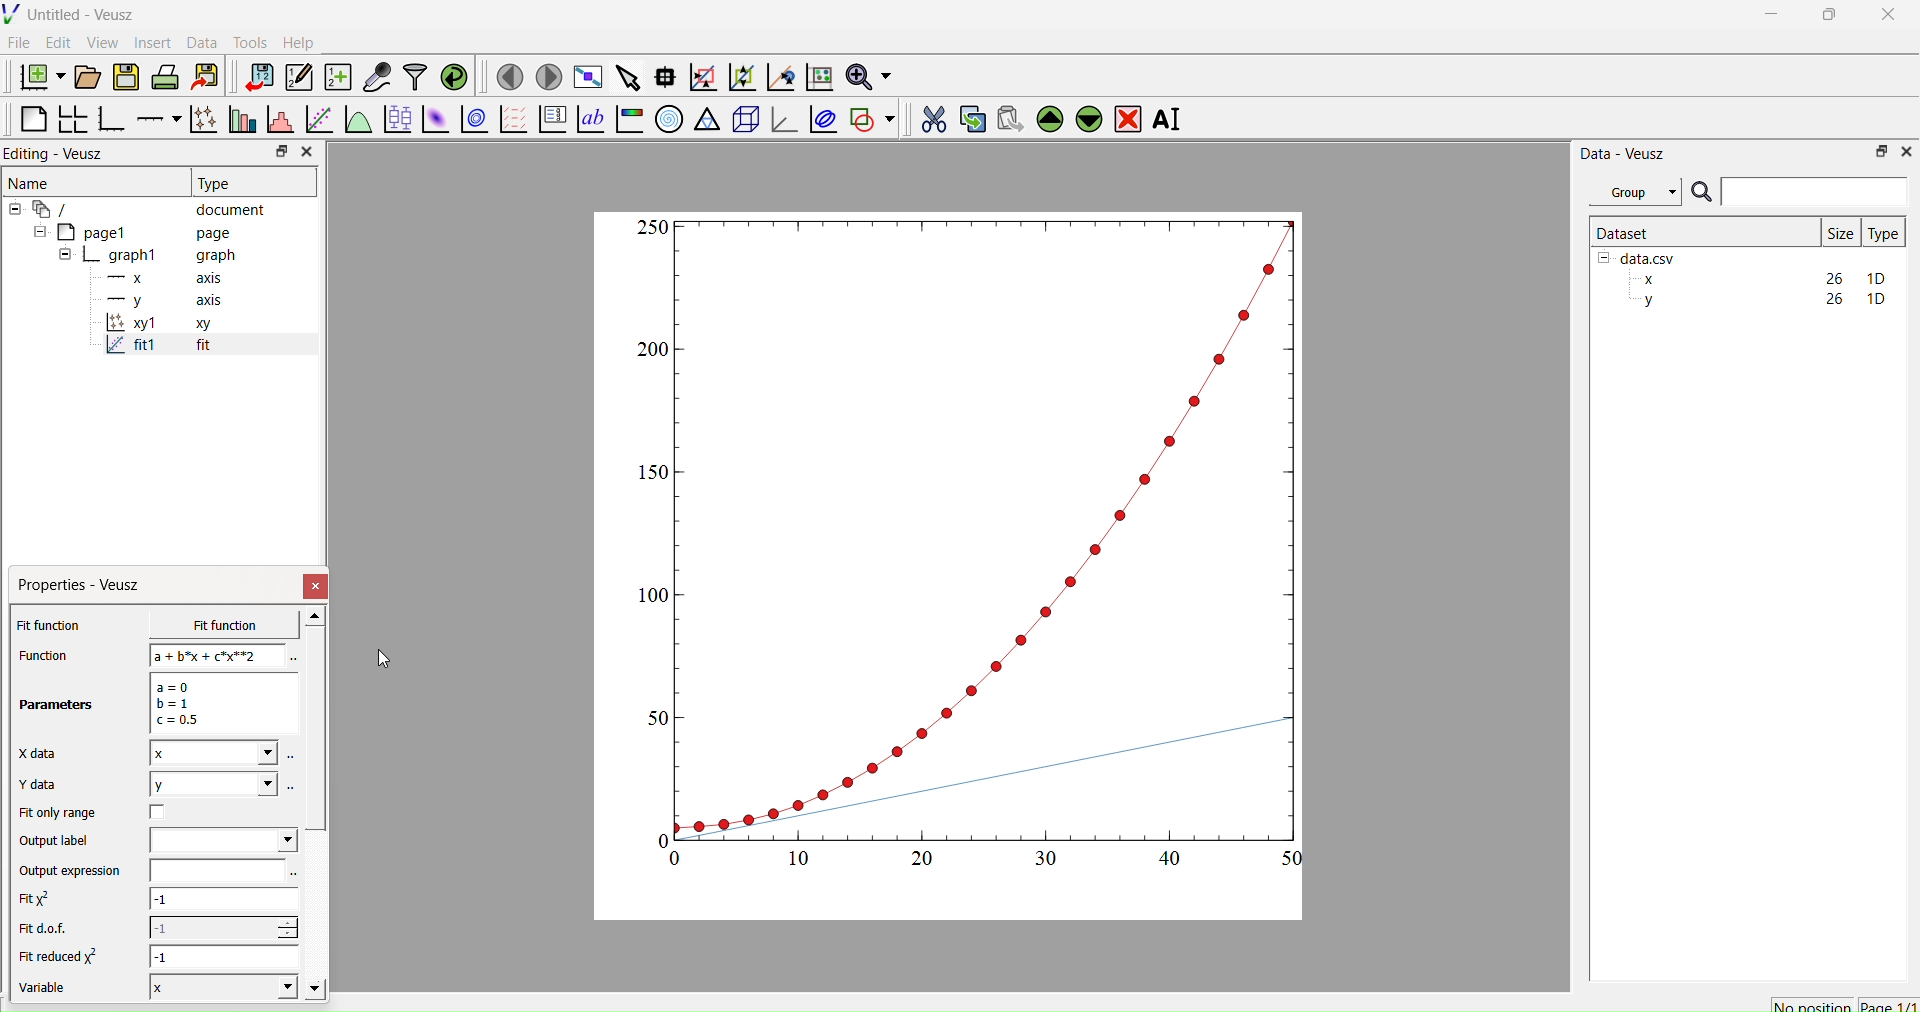 The width and height of the screenshot is (1920, 1012). Describe the element at coordinates (414, 76) in the screenshot. I see `Filter data` at that location.